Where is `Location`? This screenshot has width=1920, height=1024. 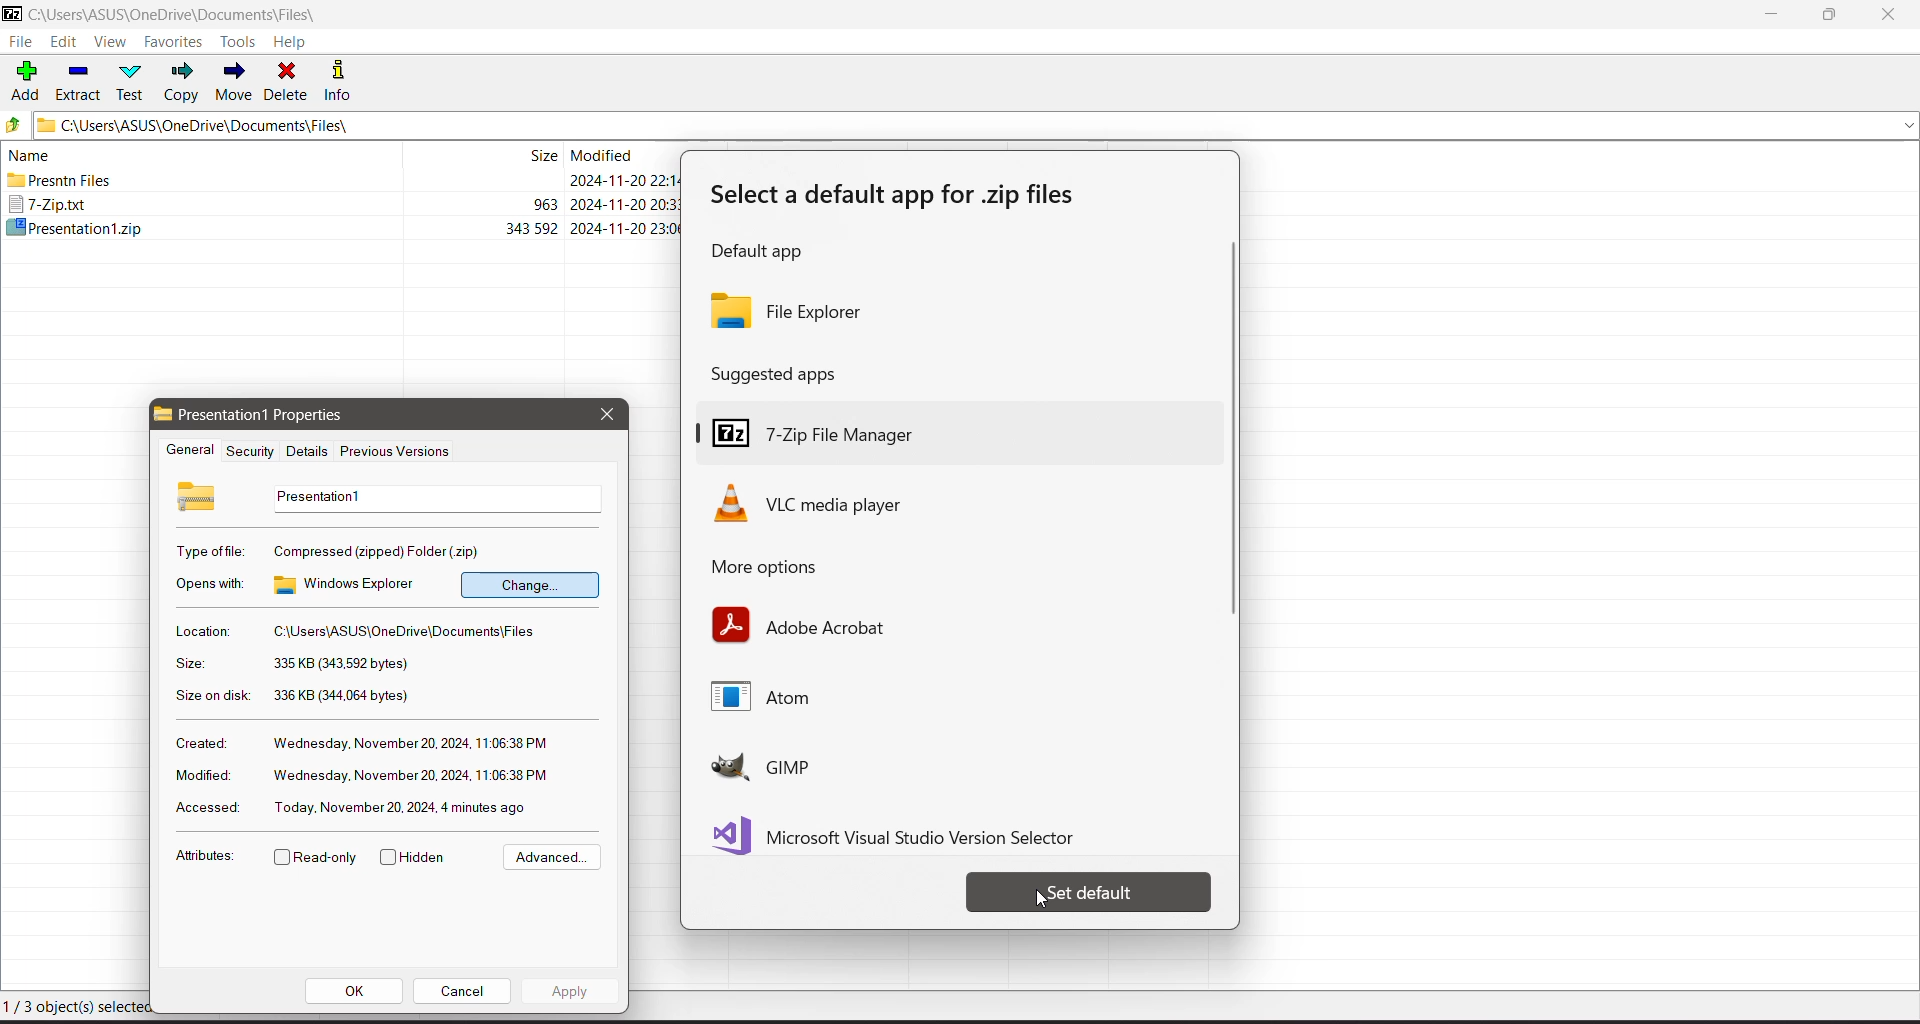 Location is located at coordinates (201, 631).